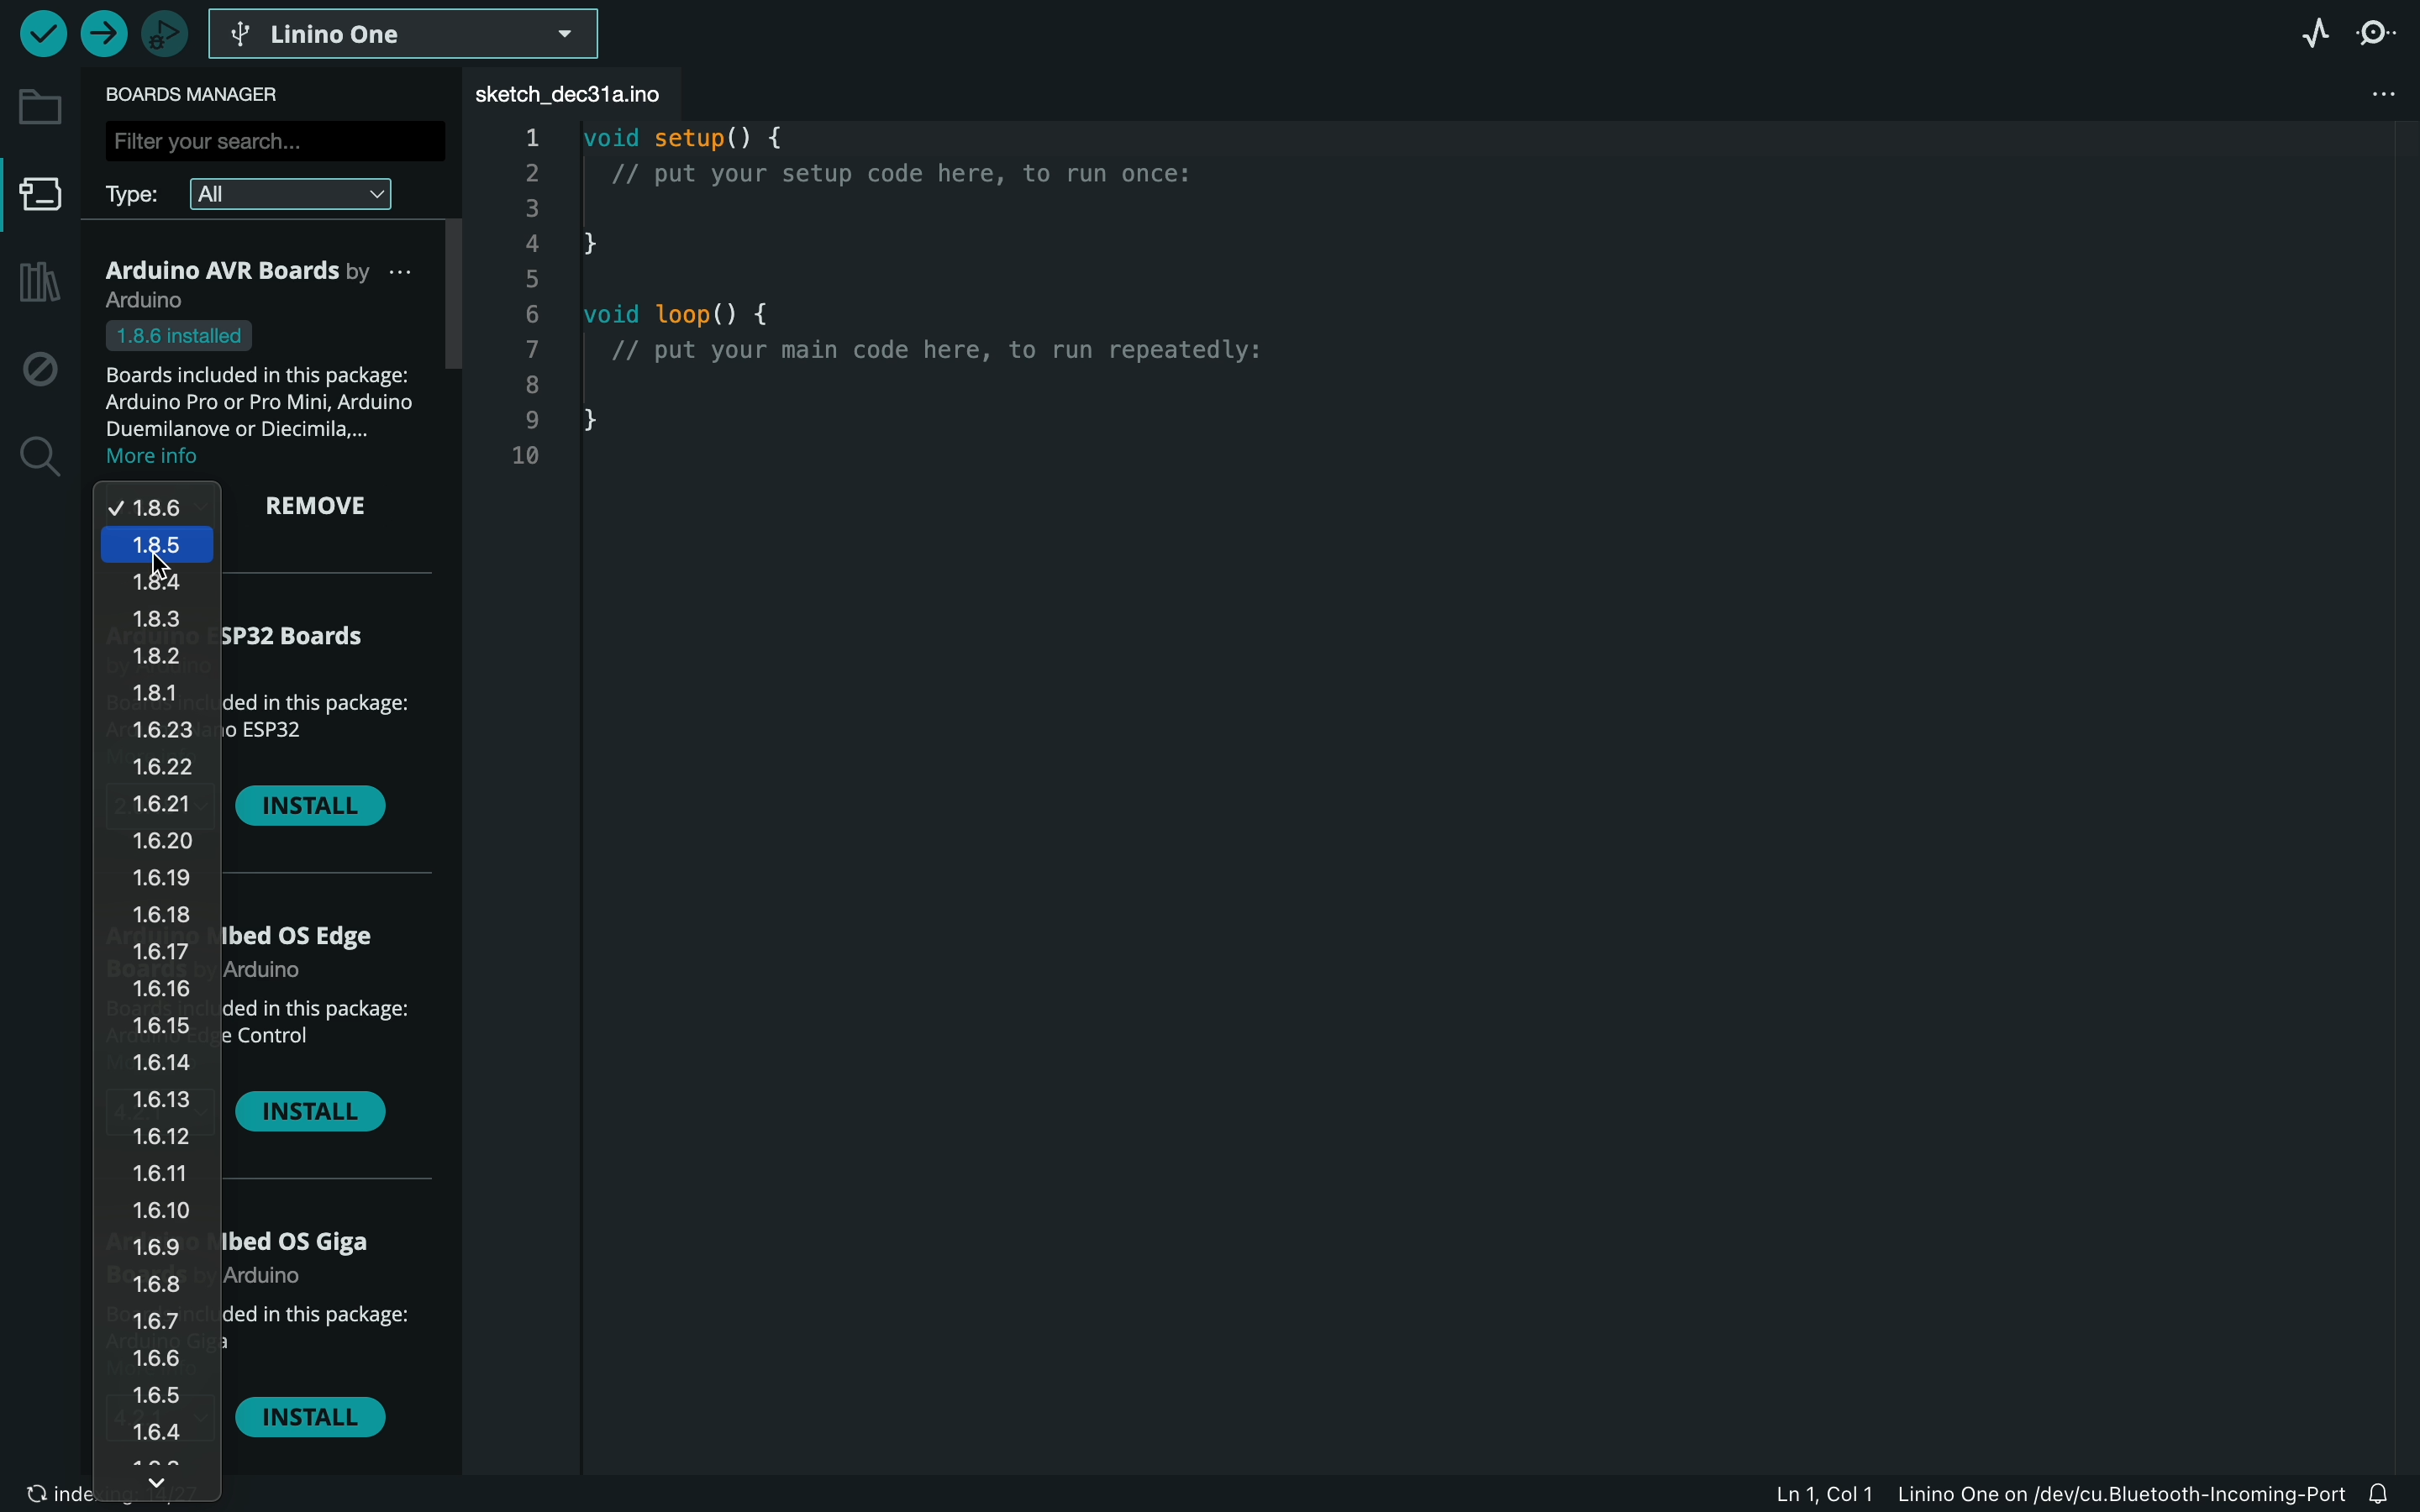  I want to click on remove, so click(330, 509).